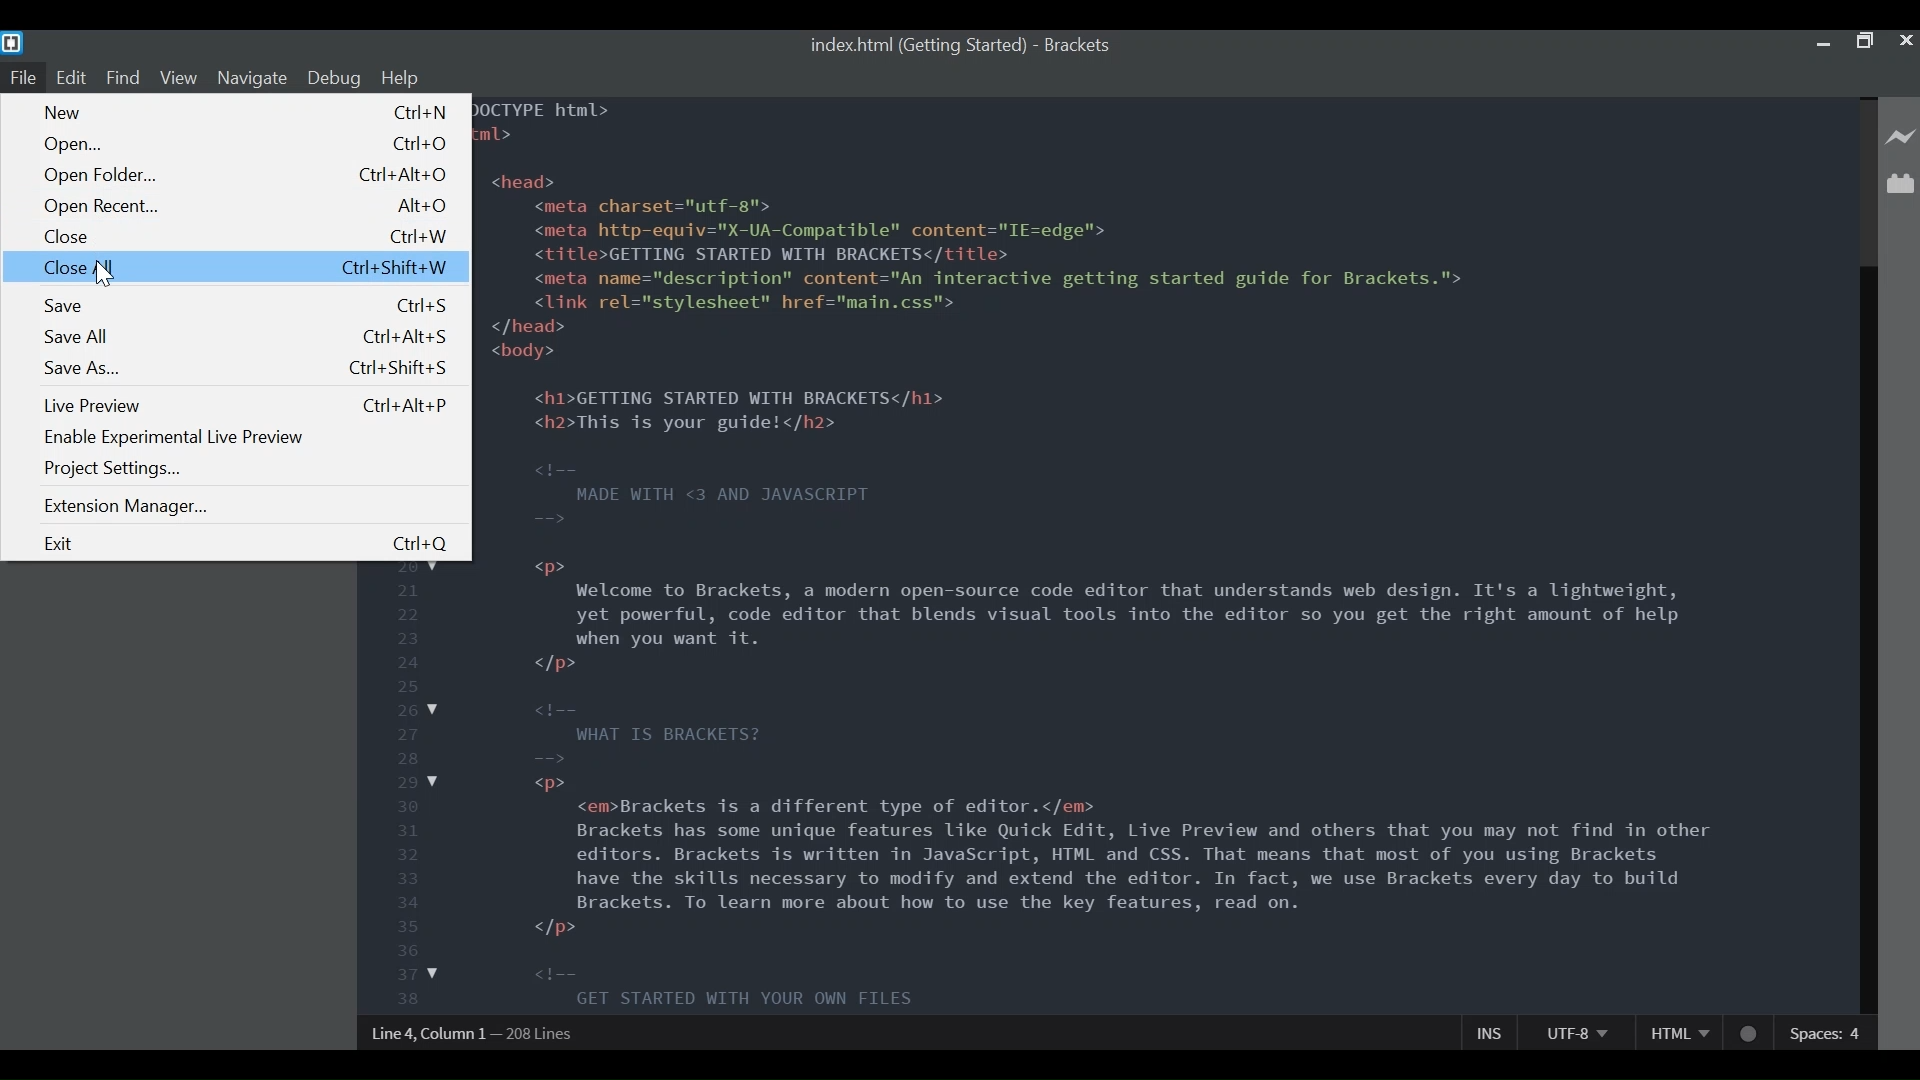  Describe the element at coordinates (124, 77) in the screenshot. I see `Find` at that location.